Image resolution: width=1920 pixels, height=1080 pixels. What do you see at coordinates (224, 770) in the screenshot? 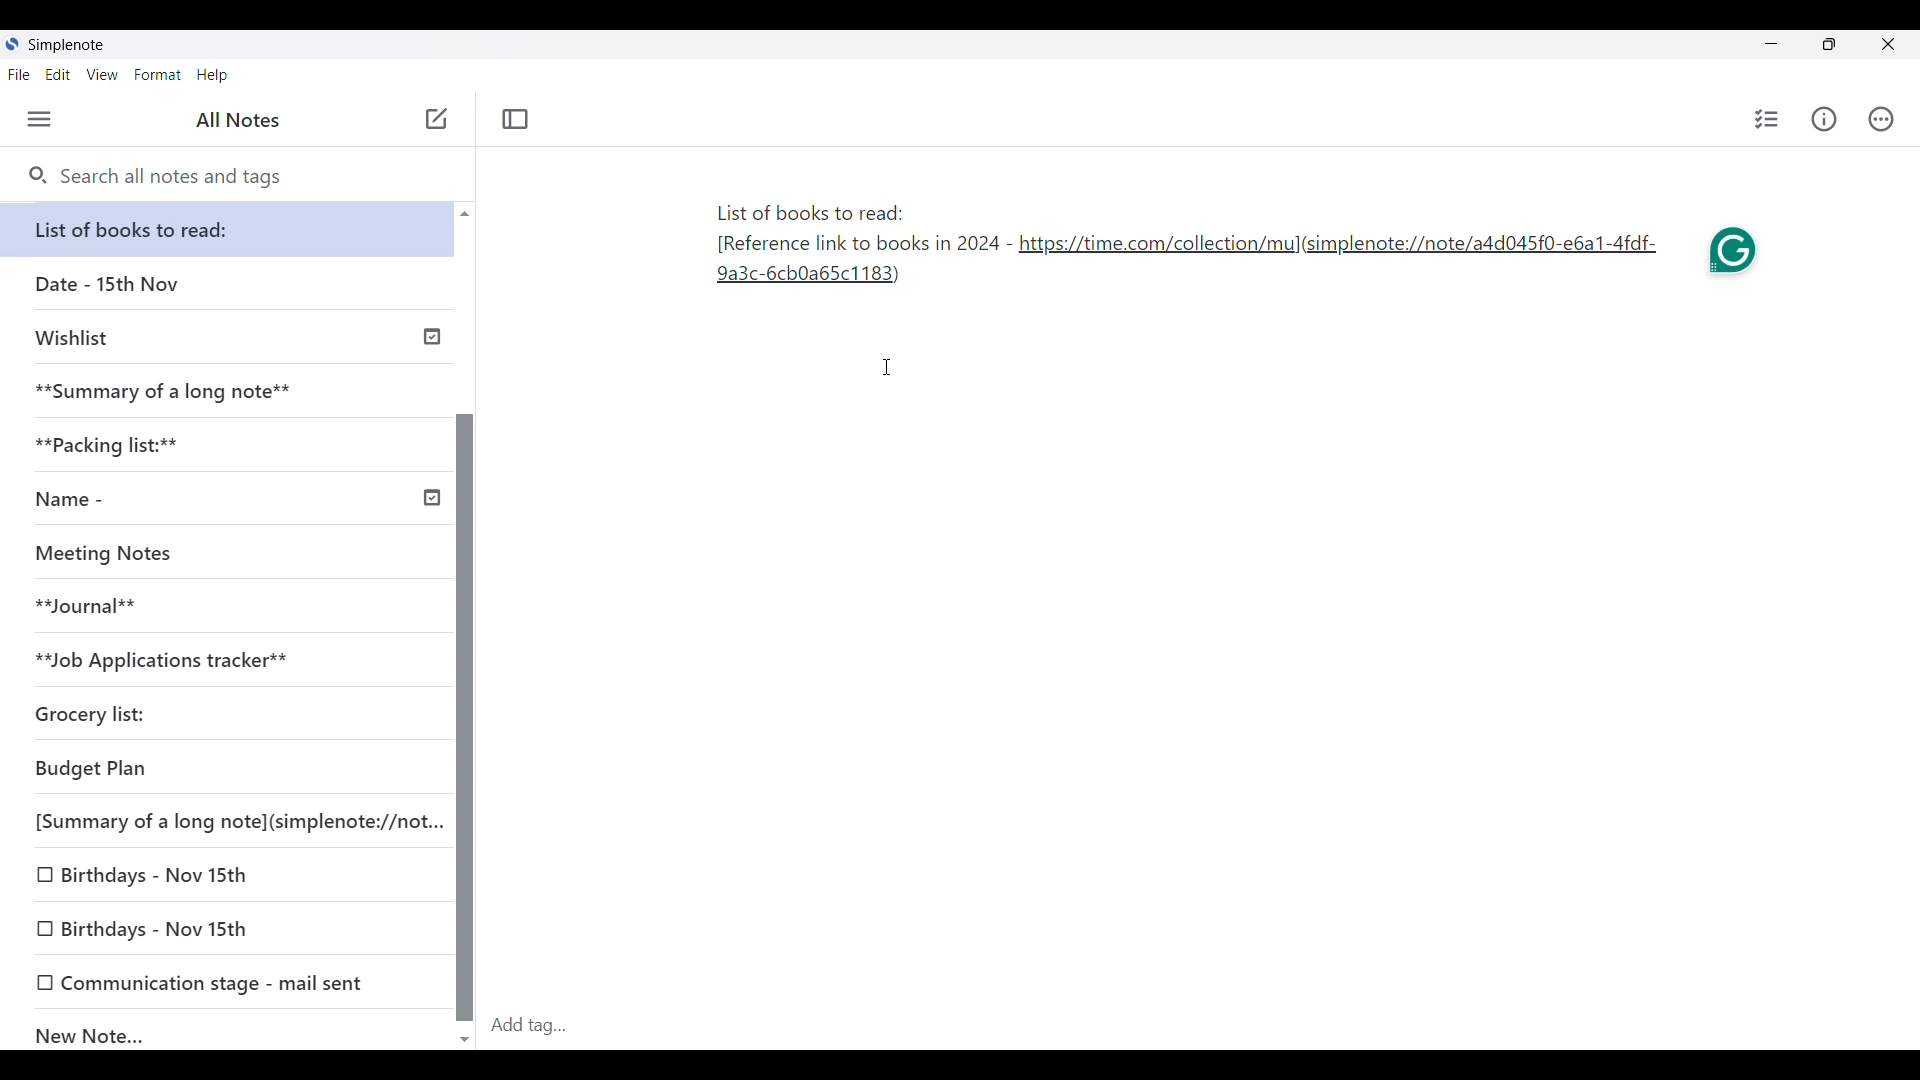
I see `Budget Plan` at bounding box center [224, 770].